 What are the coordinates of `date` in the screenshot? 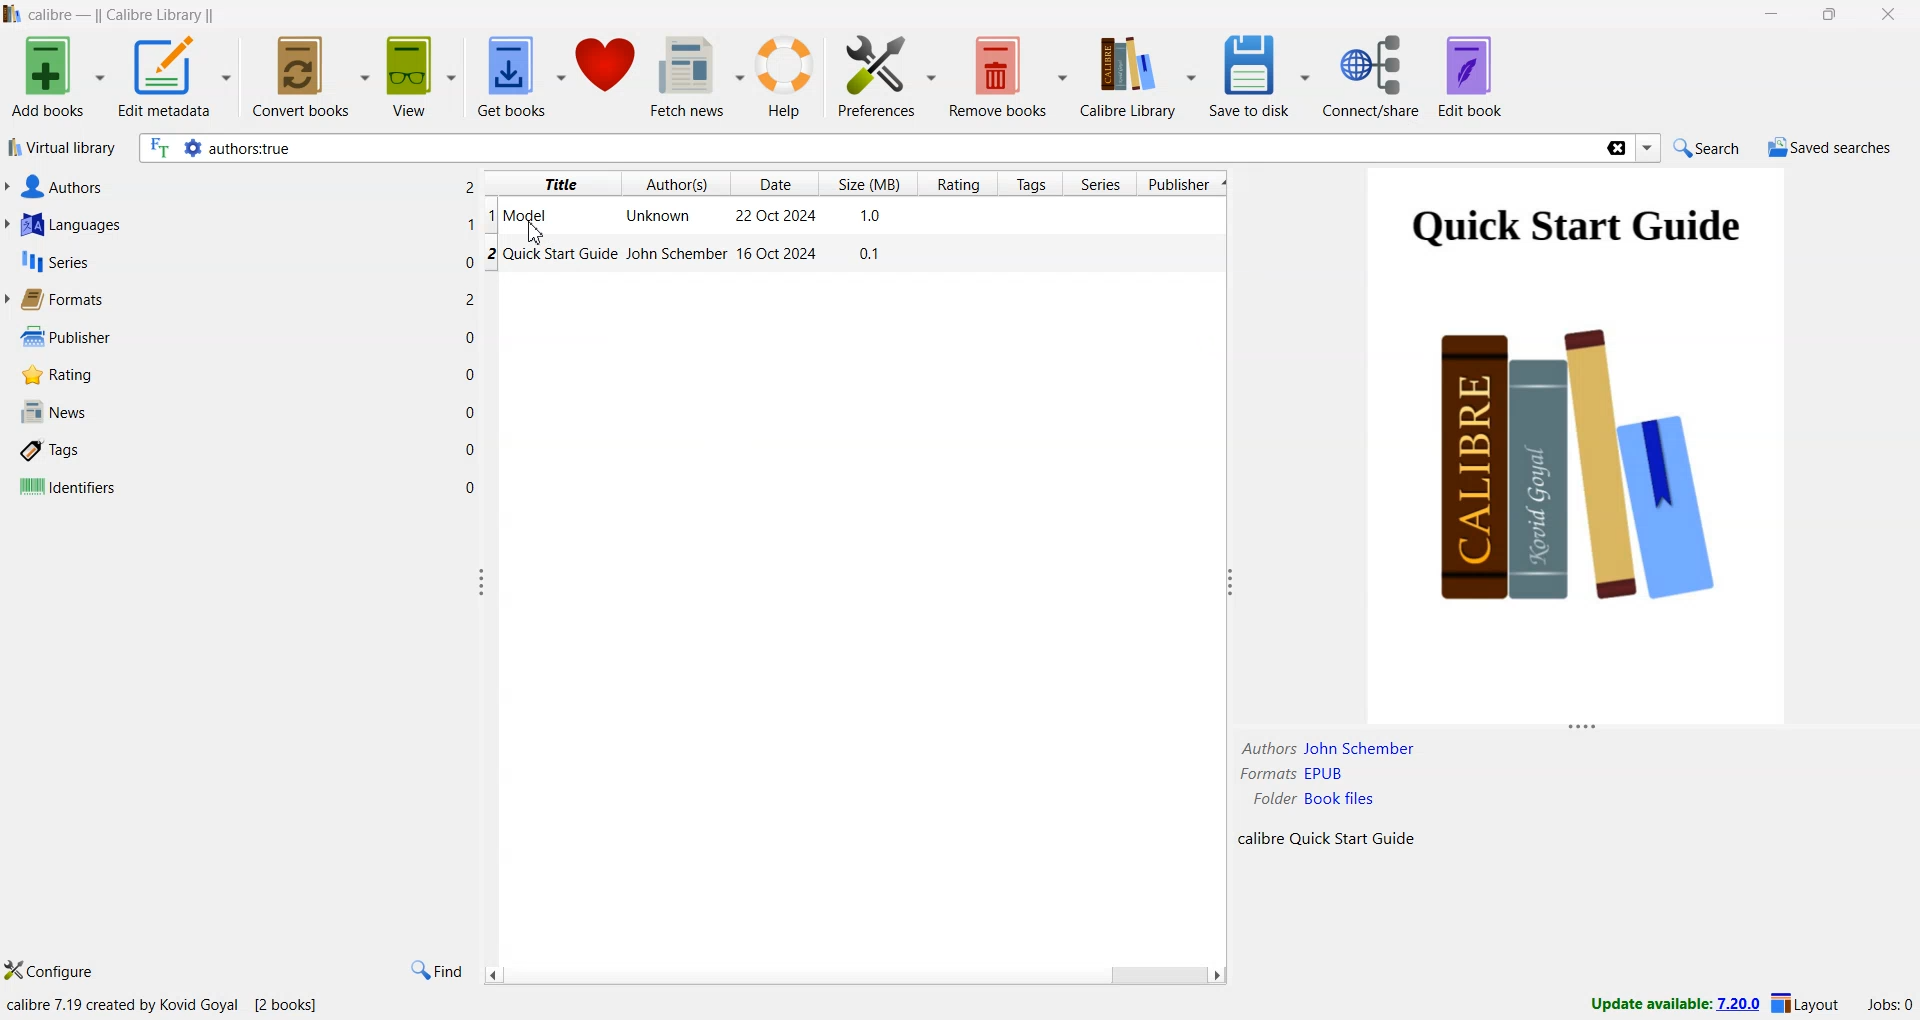 It's located at (779, 217).